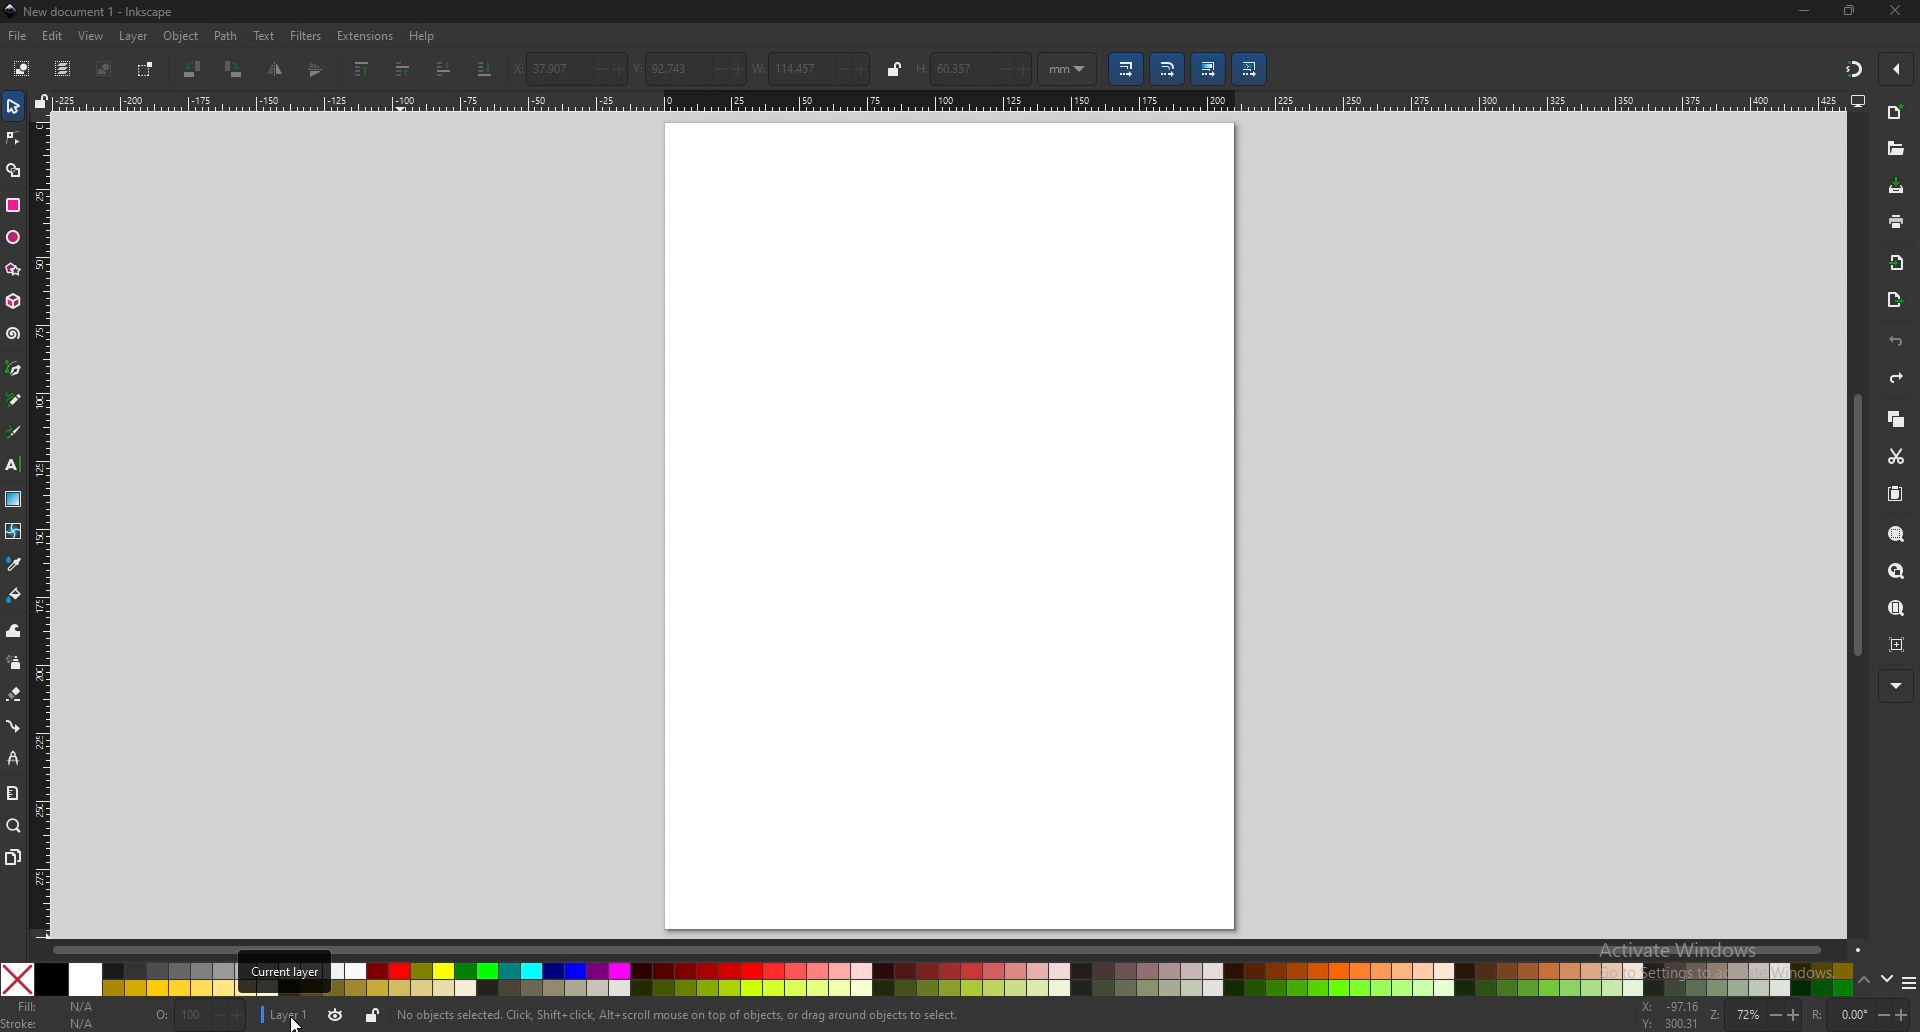 The height and width of the screenshot is (1032, 1920). What do you see at coordinates (1896, 417) in the screenshot?
I see `copy` at bounding box center [1896, 417].